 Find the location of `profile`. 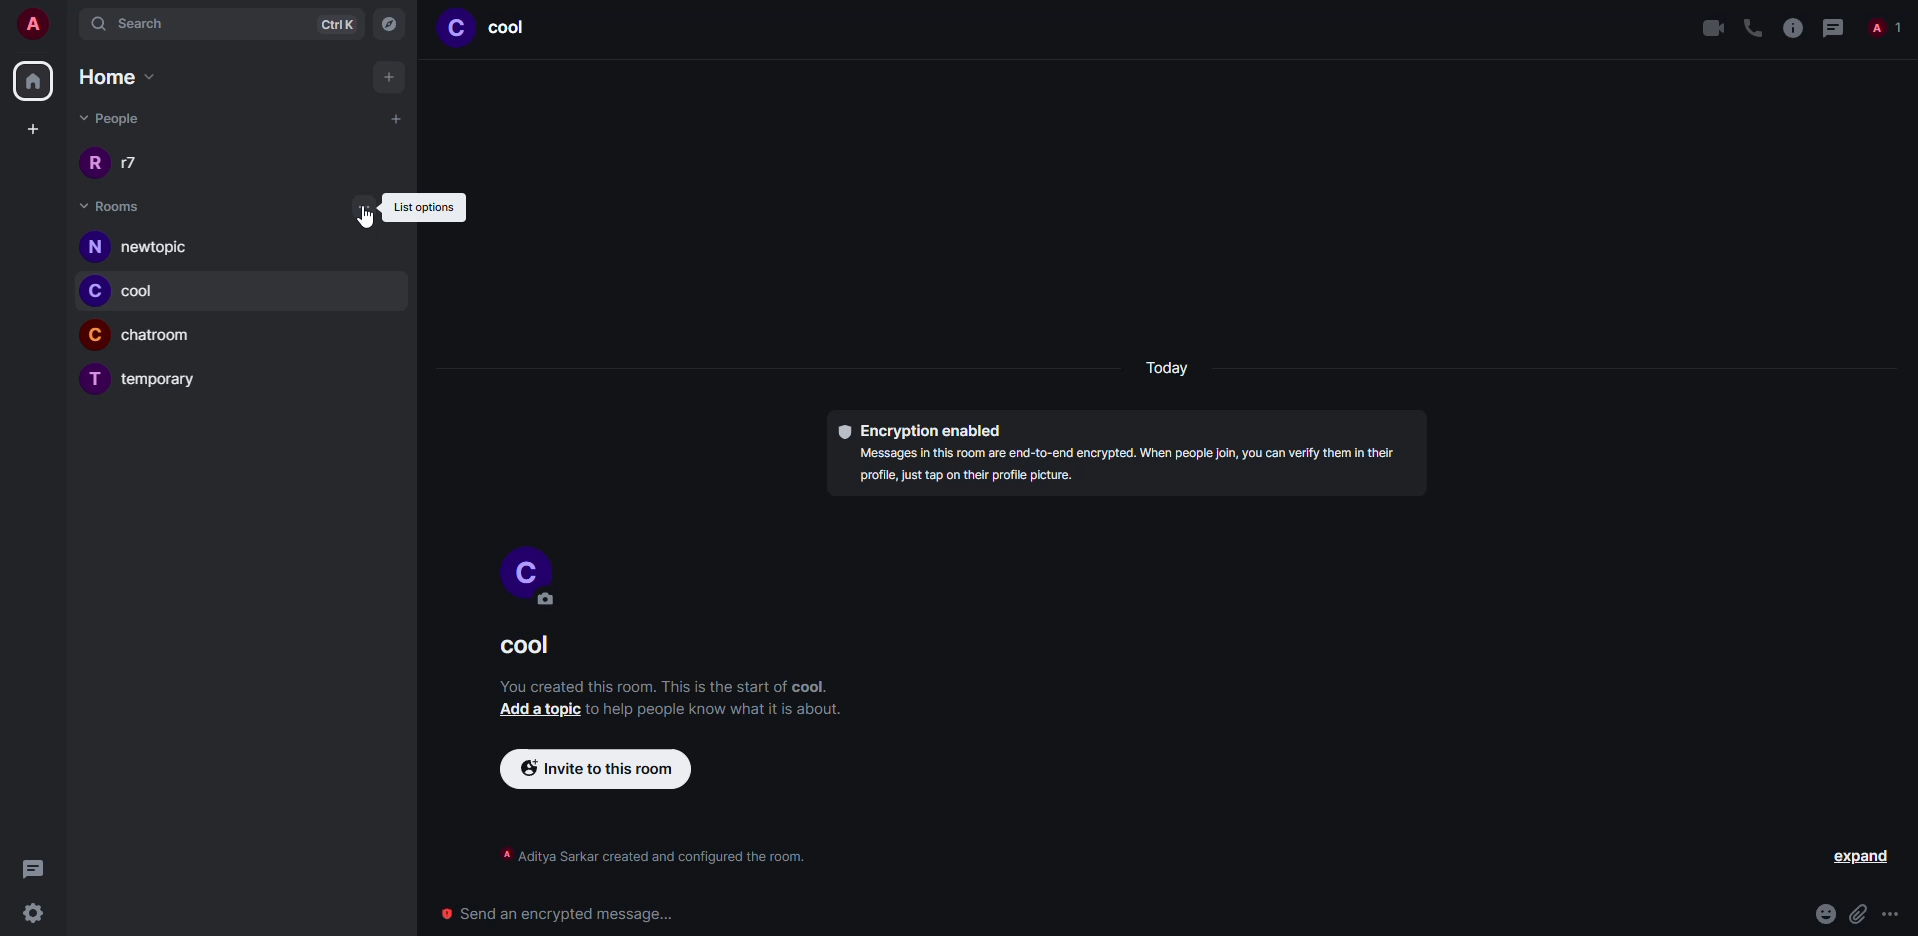

profile is located at coordinates (88, 291).